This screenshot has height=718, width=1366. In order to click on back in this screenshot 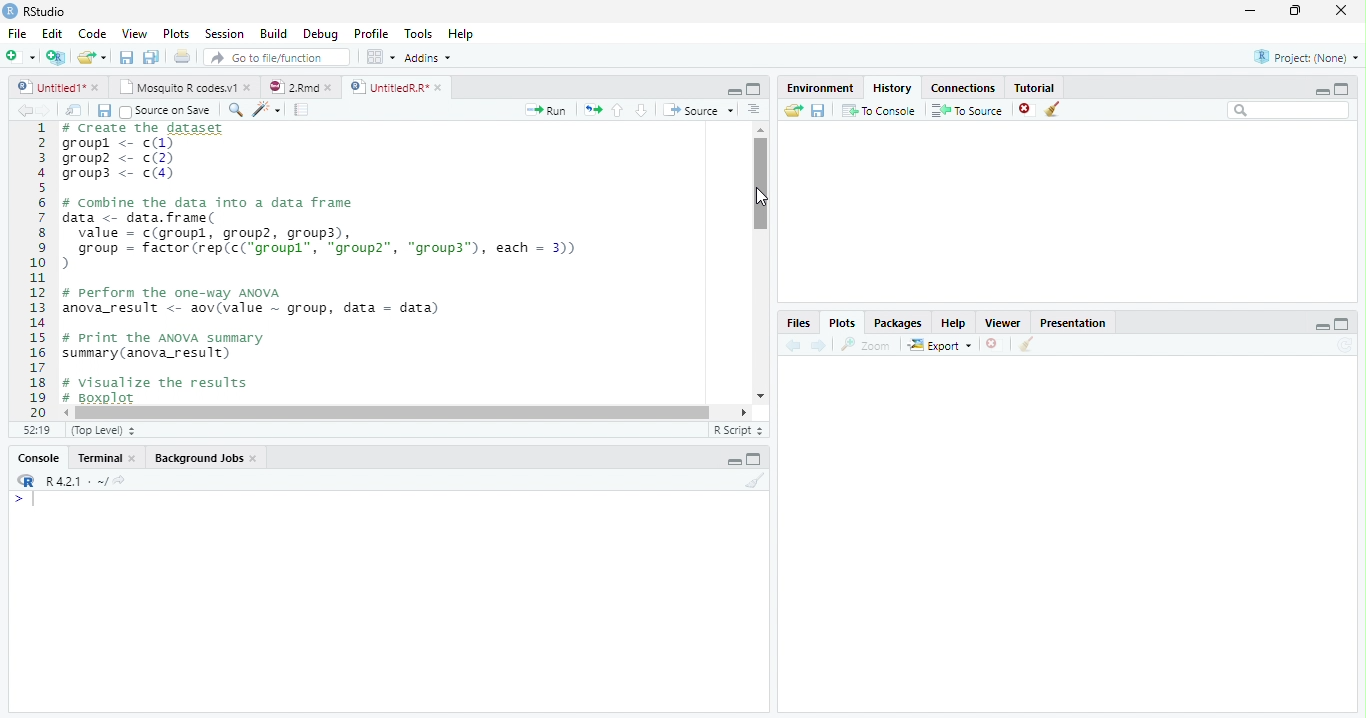, I will do `click(797, 343)`.